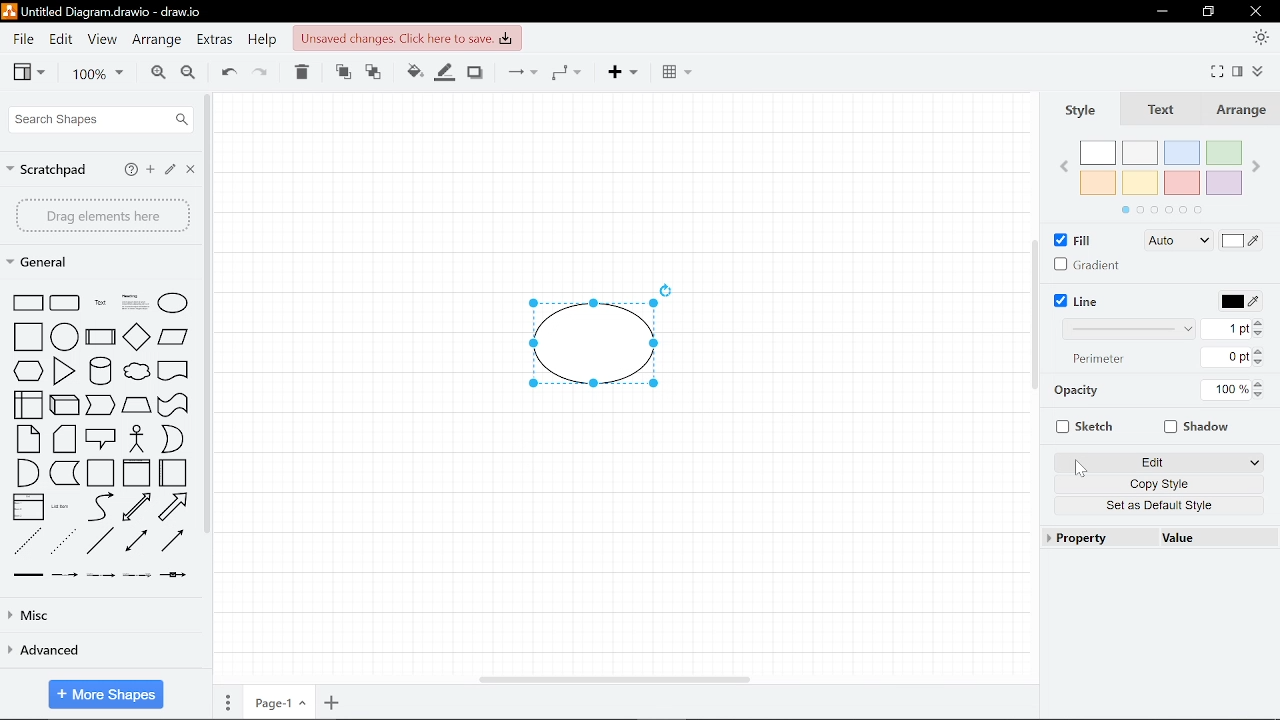 The height and width of the screenshot is (720, 1280). Describe the element at coordinates (375, 72) in the screenshot. I see `To back` at that location.